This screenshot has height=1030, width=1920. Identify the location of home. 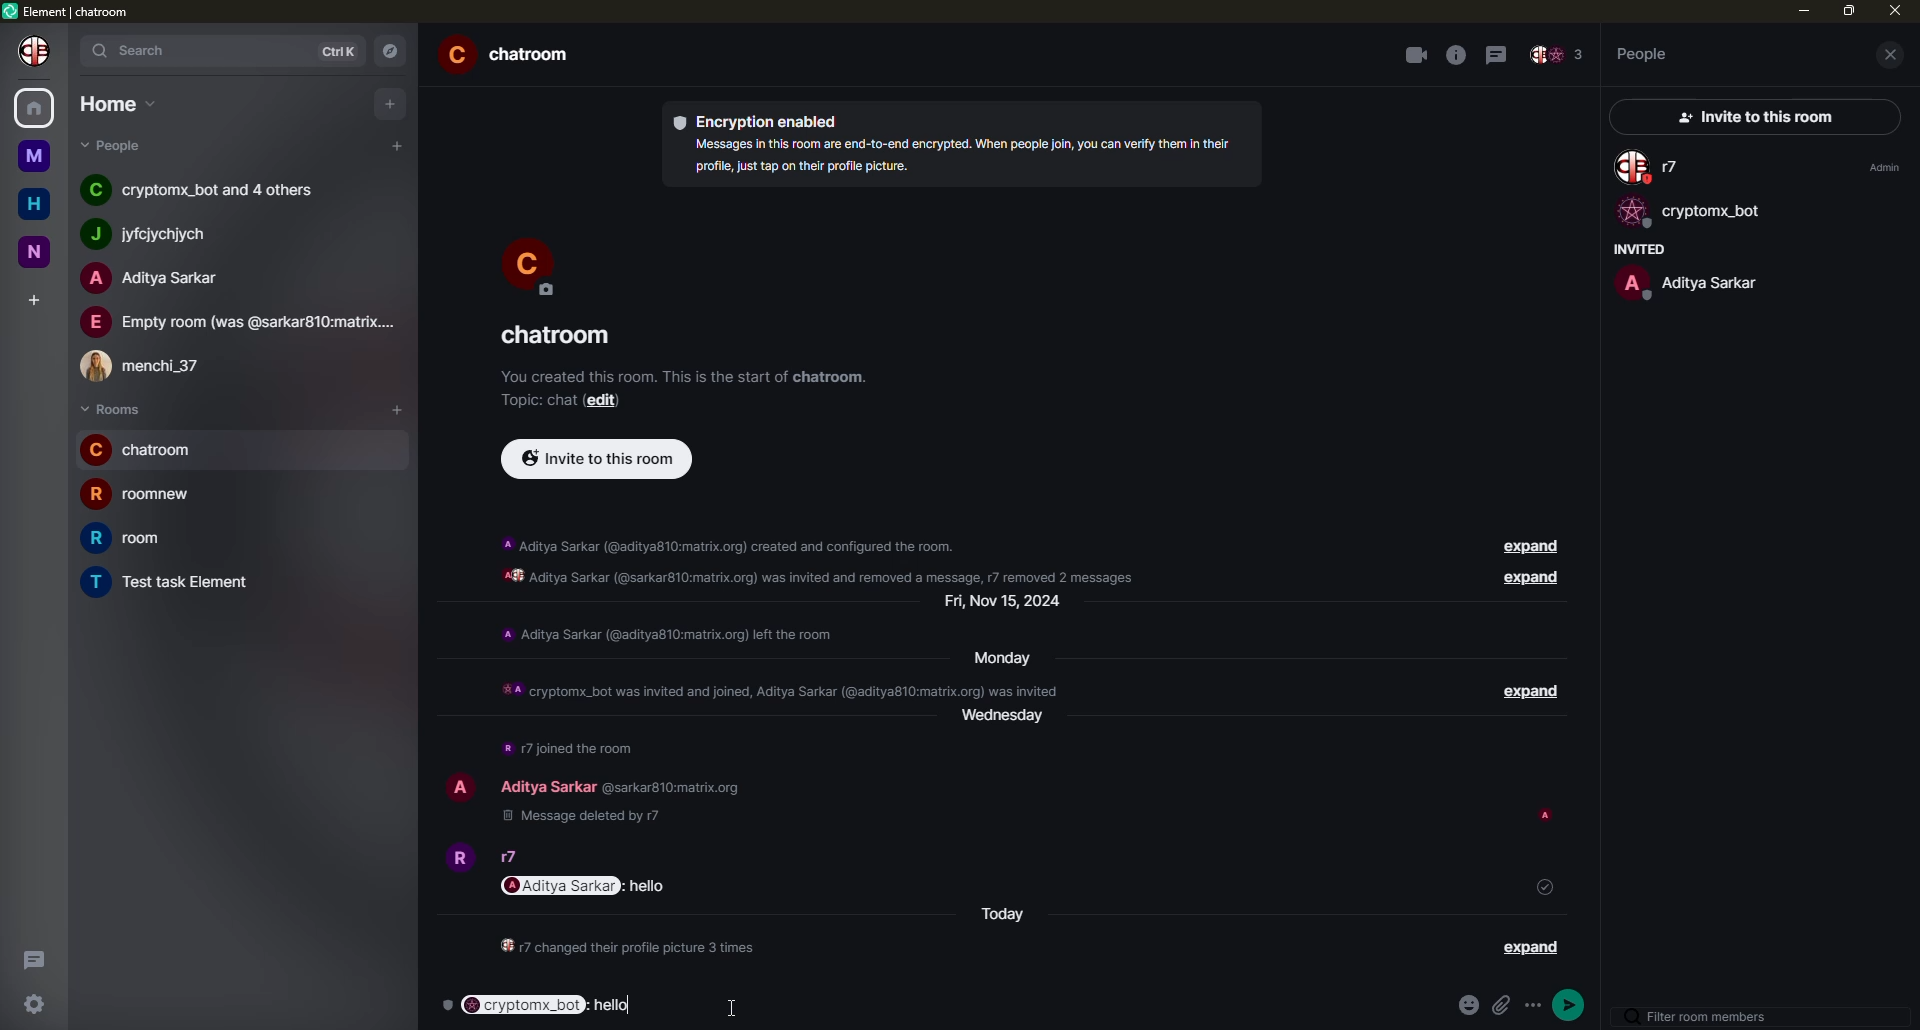
(36, 105).